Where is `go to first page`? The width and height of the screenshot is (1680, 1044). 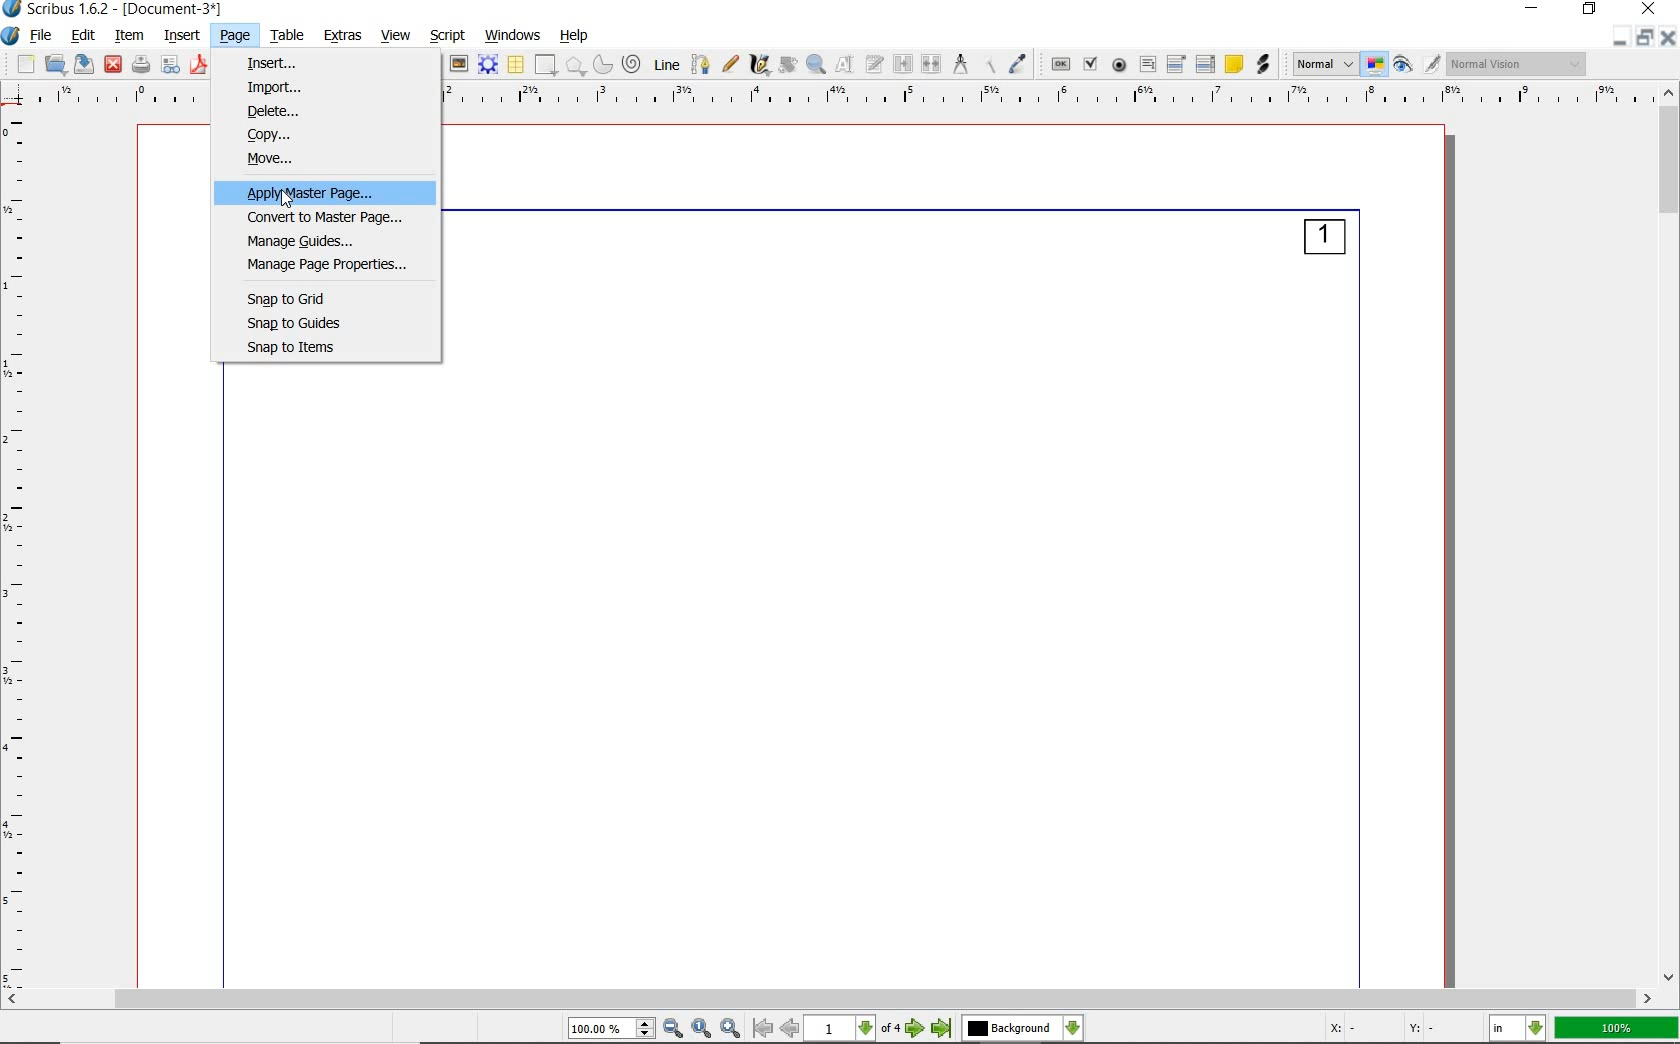
go to first page is located at coordinates (763, 1029).